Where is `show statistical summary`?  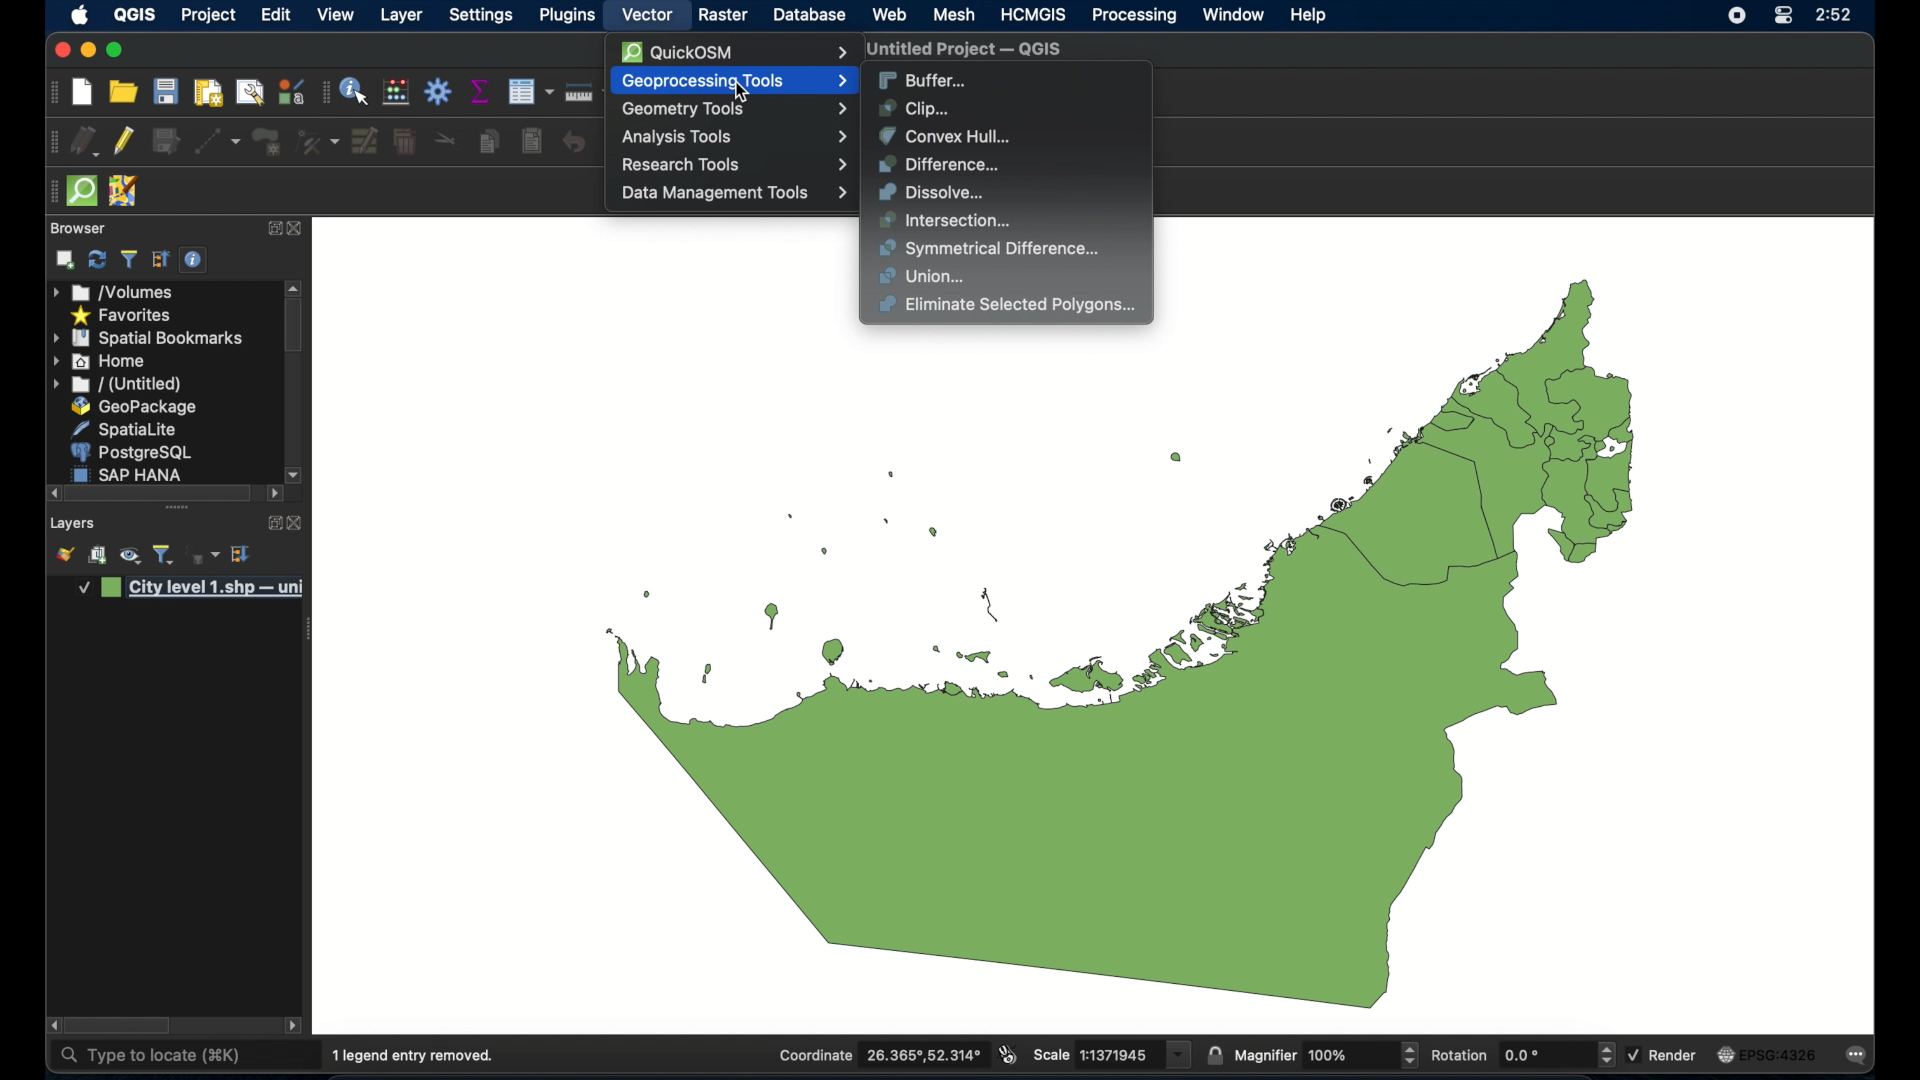 show statistical summary is located at coordinates (481, 92).